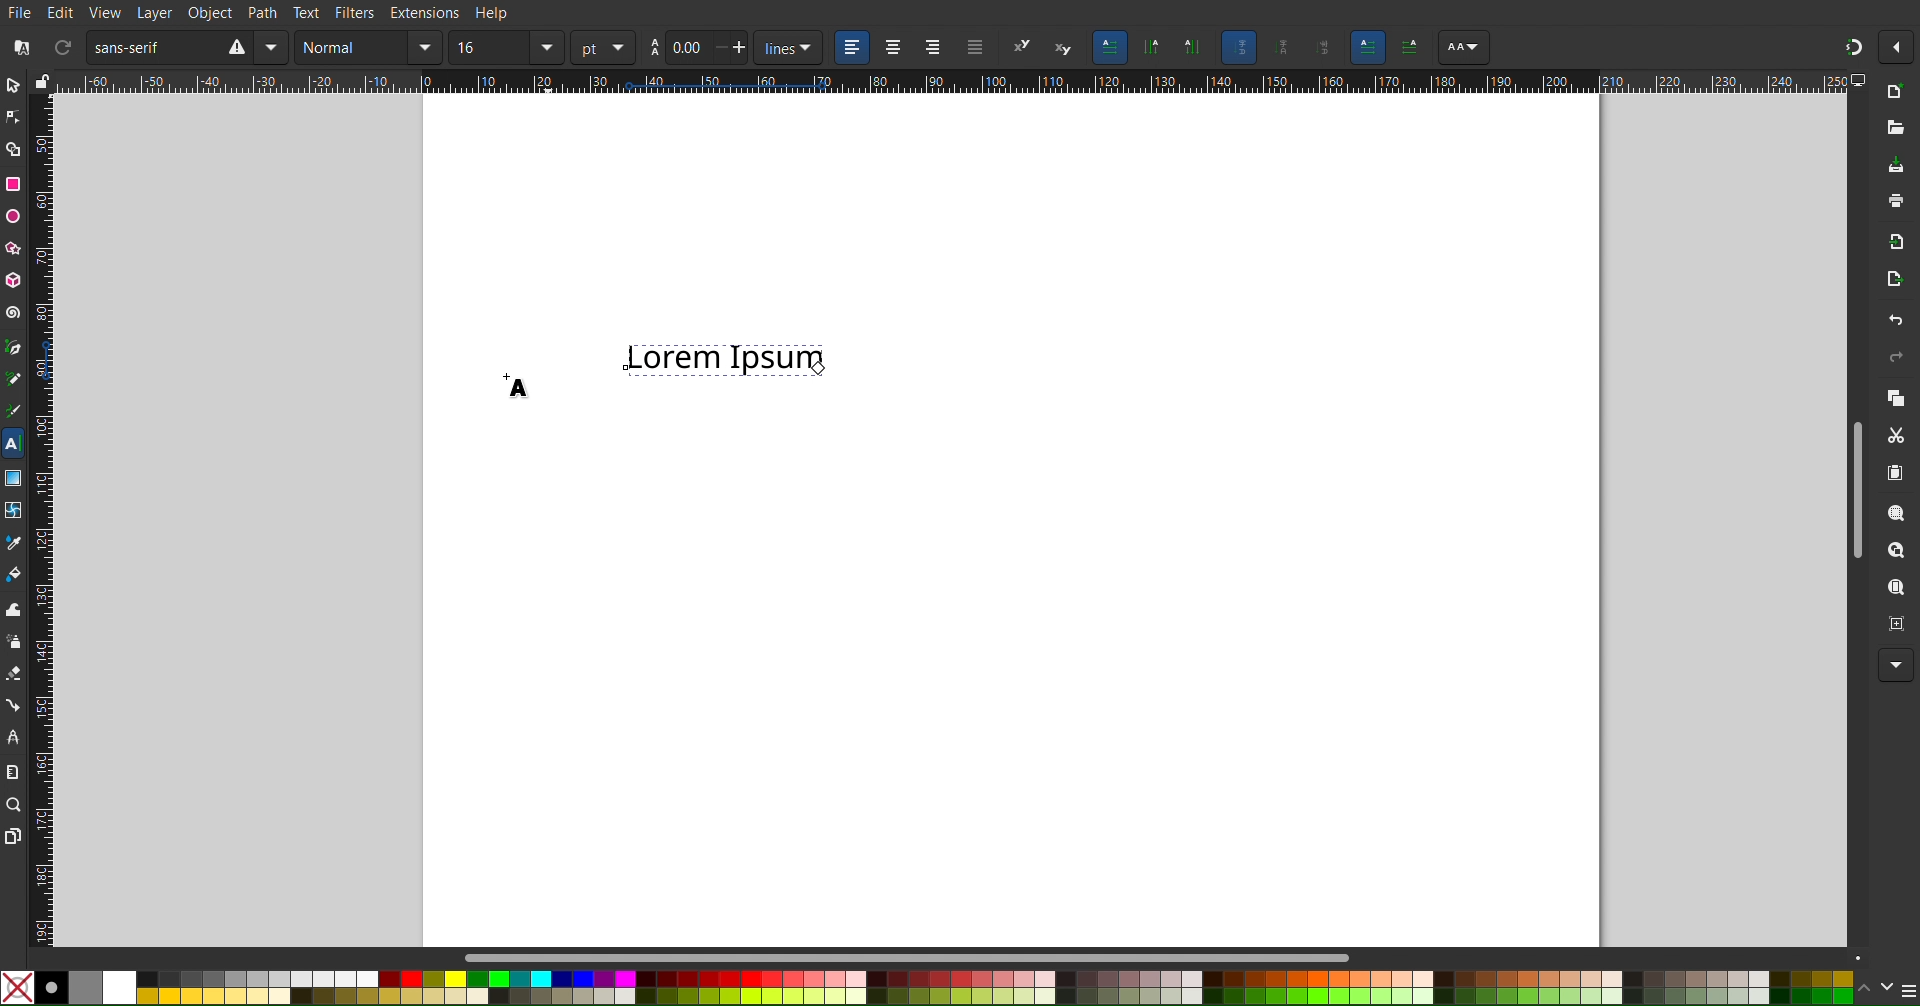  Describe the element at coordinates (1063, 45) in the screenshot. I see `subscript` at that location.